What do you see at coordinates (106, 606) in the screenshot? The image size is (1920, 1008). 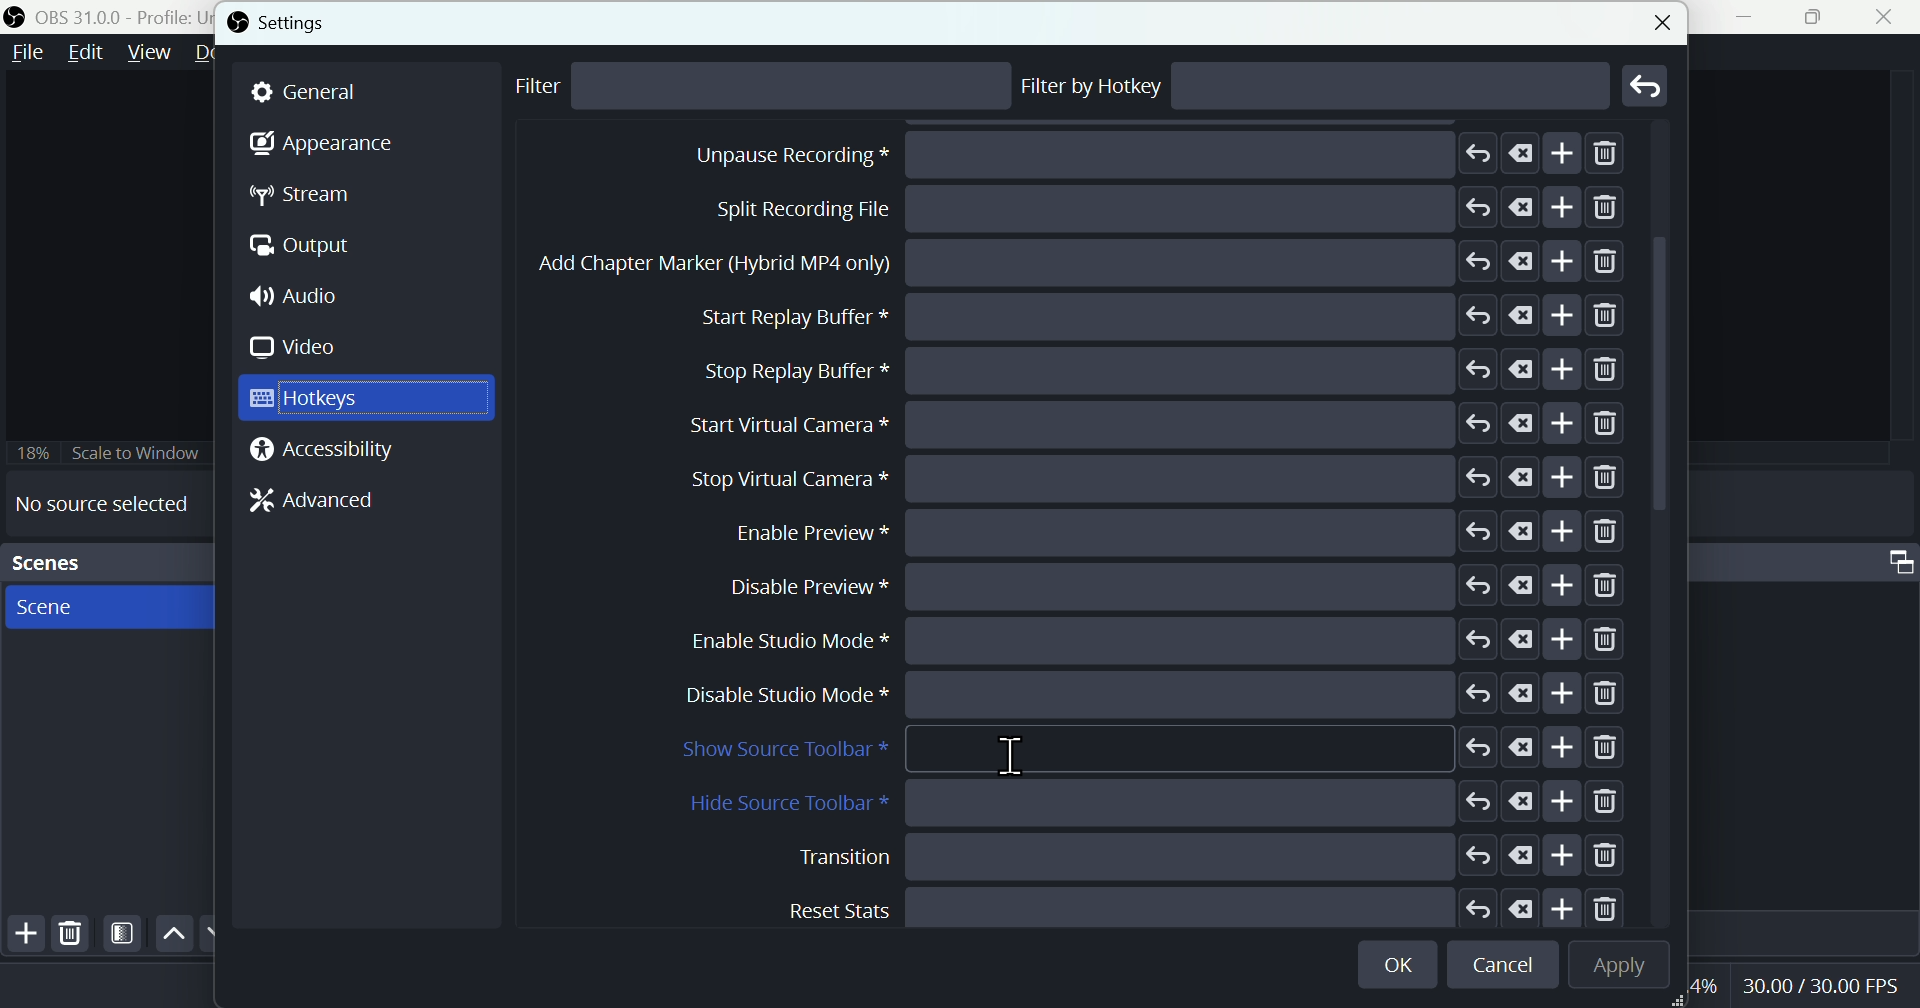 I see `scenes` at bounding box center [106, 606].